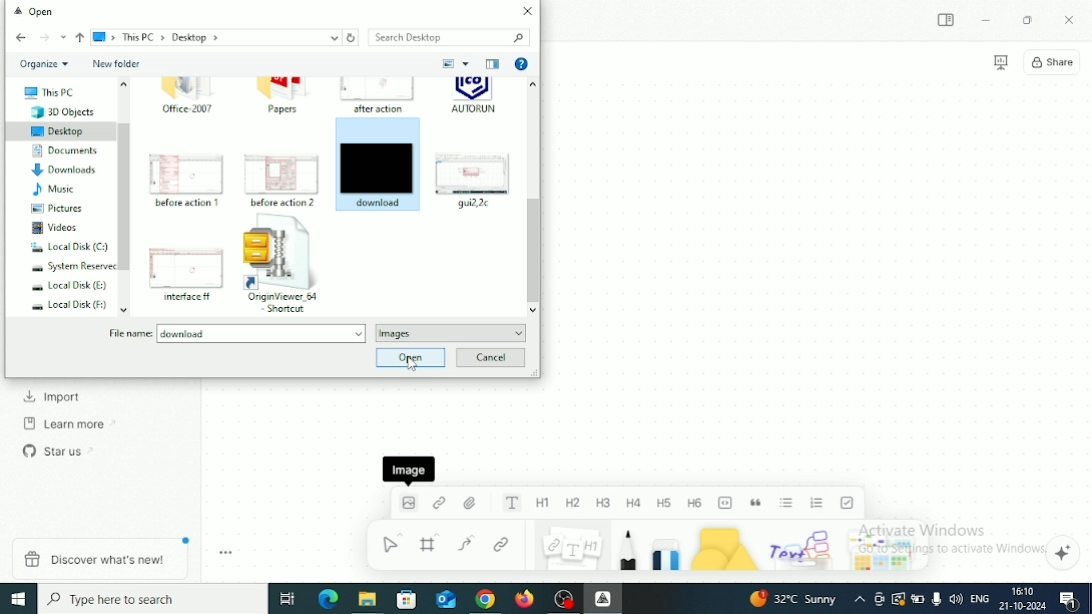 This screenshot has width=1092, height=614. I want to click on File, so click(472, 503).